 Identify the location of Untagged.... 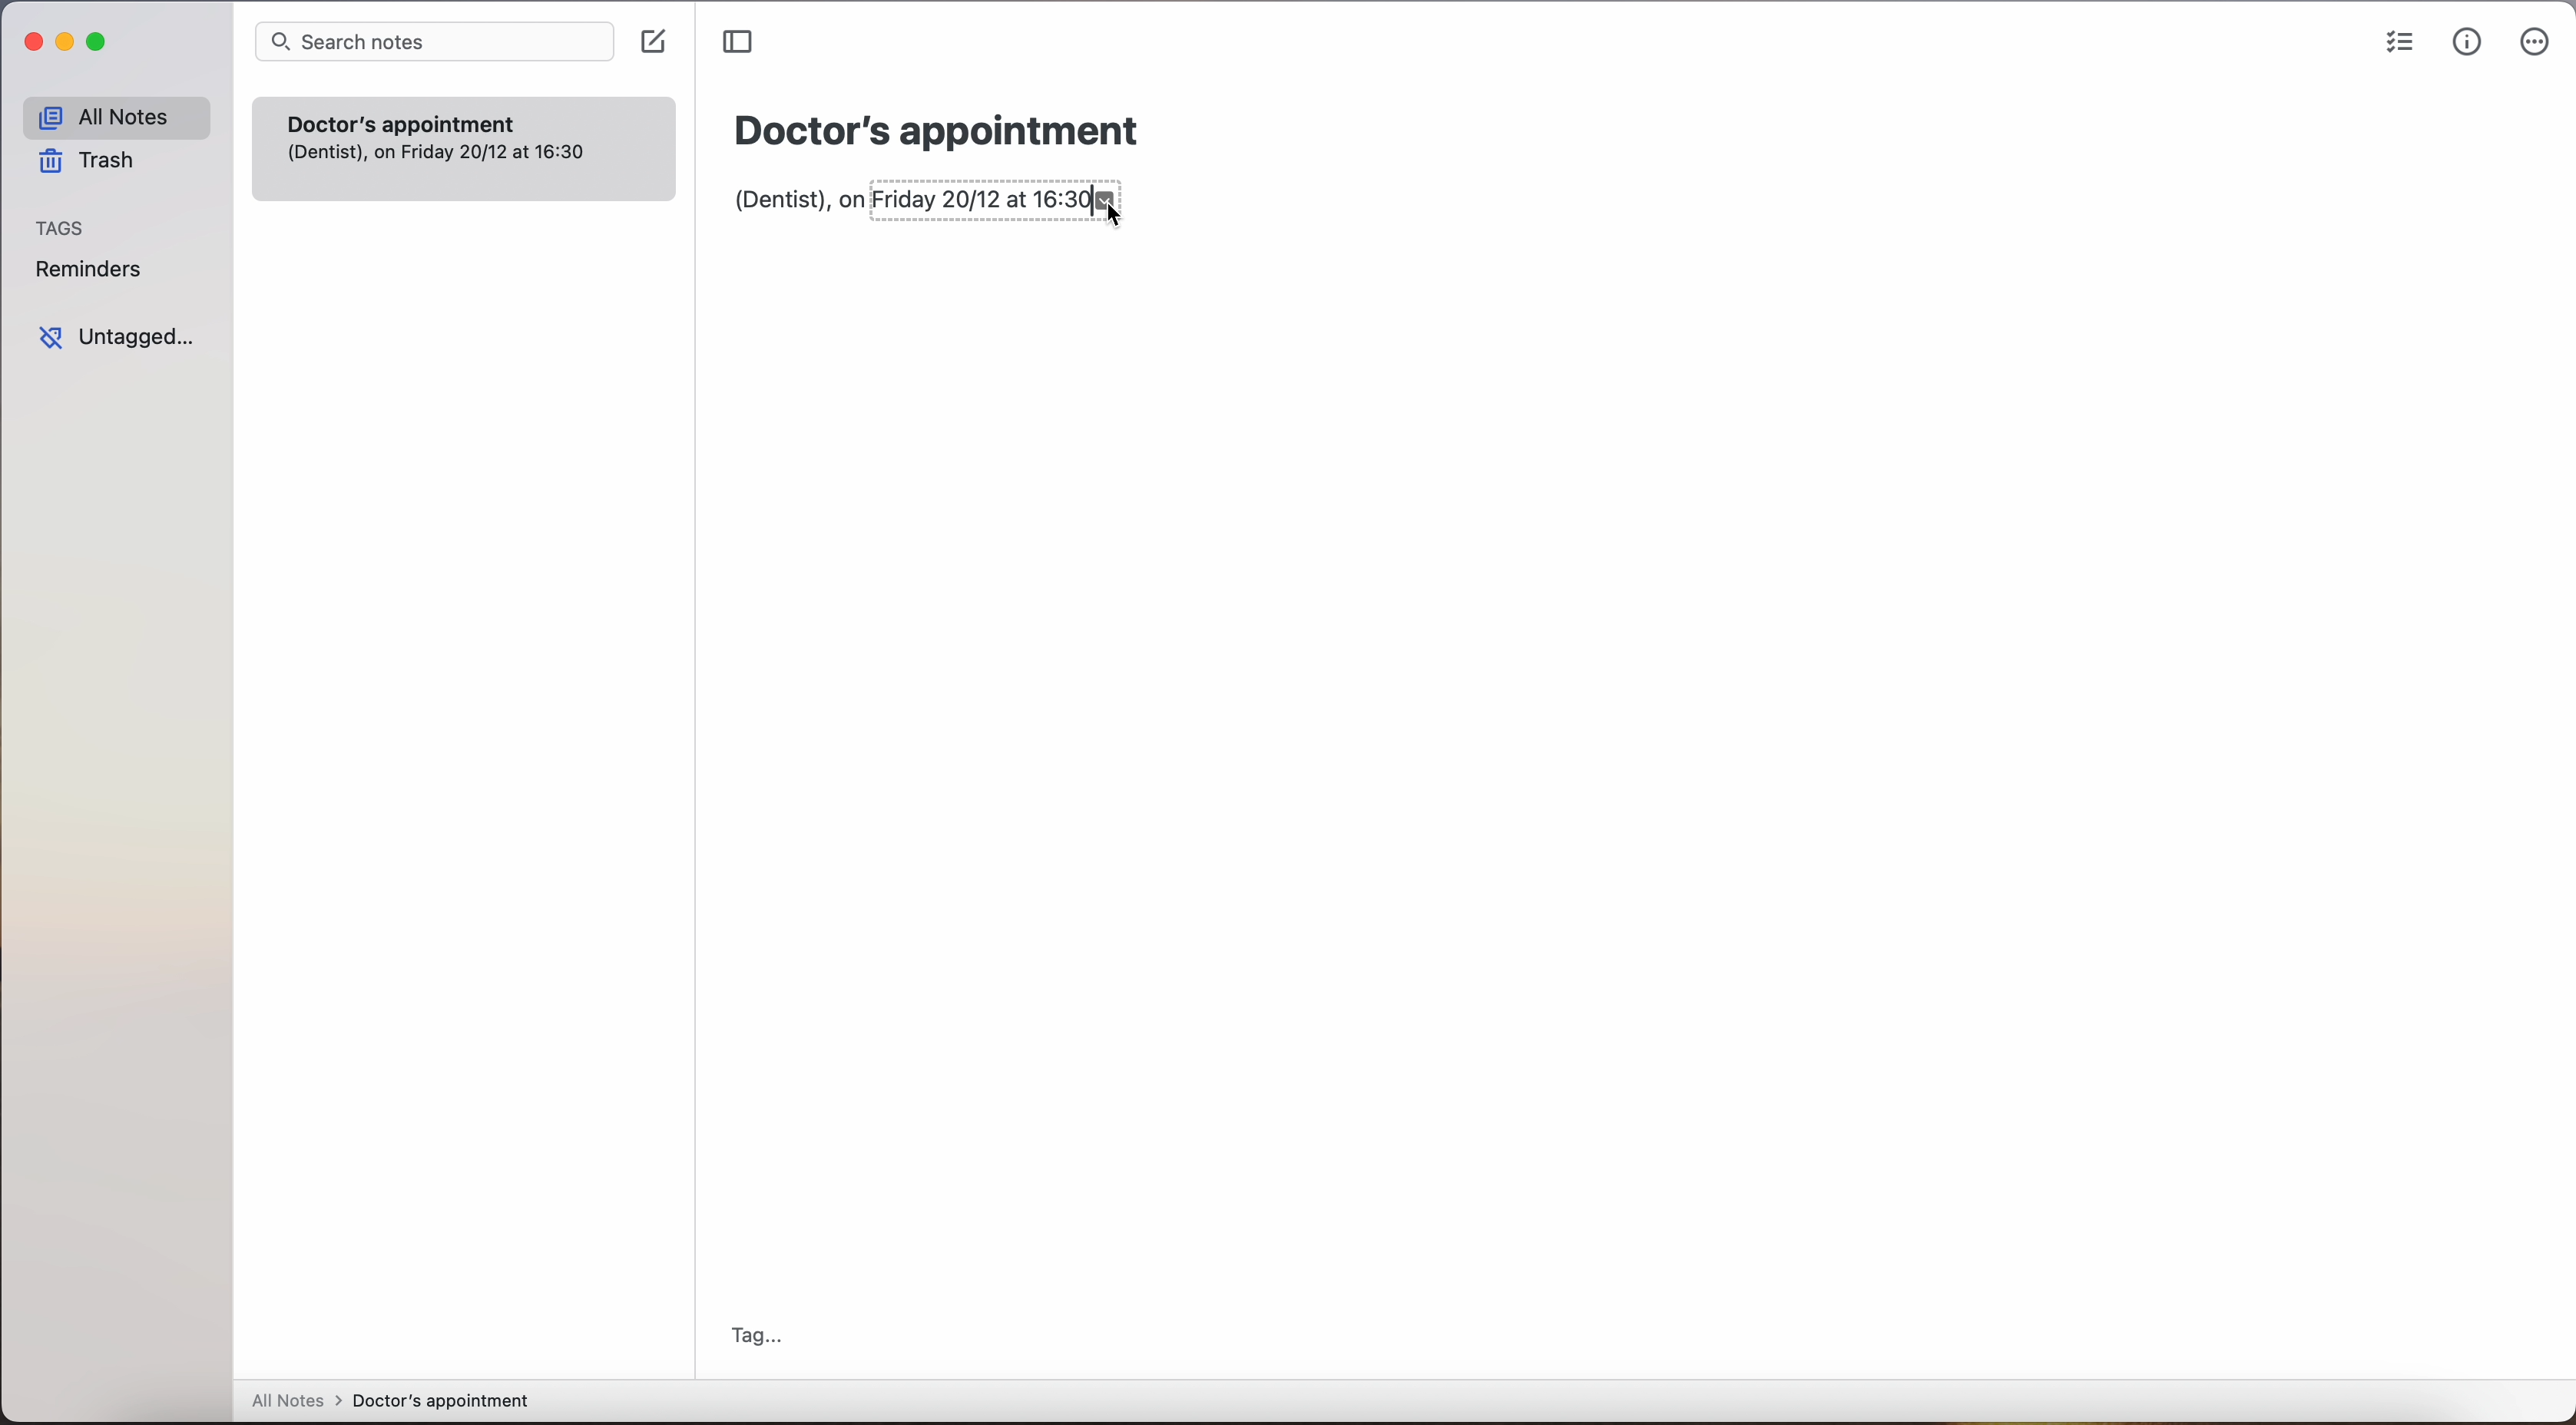
(124, 338).